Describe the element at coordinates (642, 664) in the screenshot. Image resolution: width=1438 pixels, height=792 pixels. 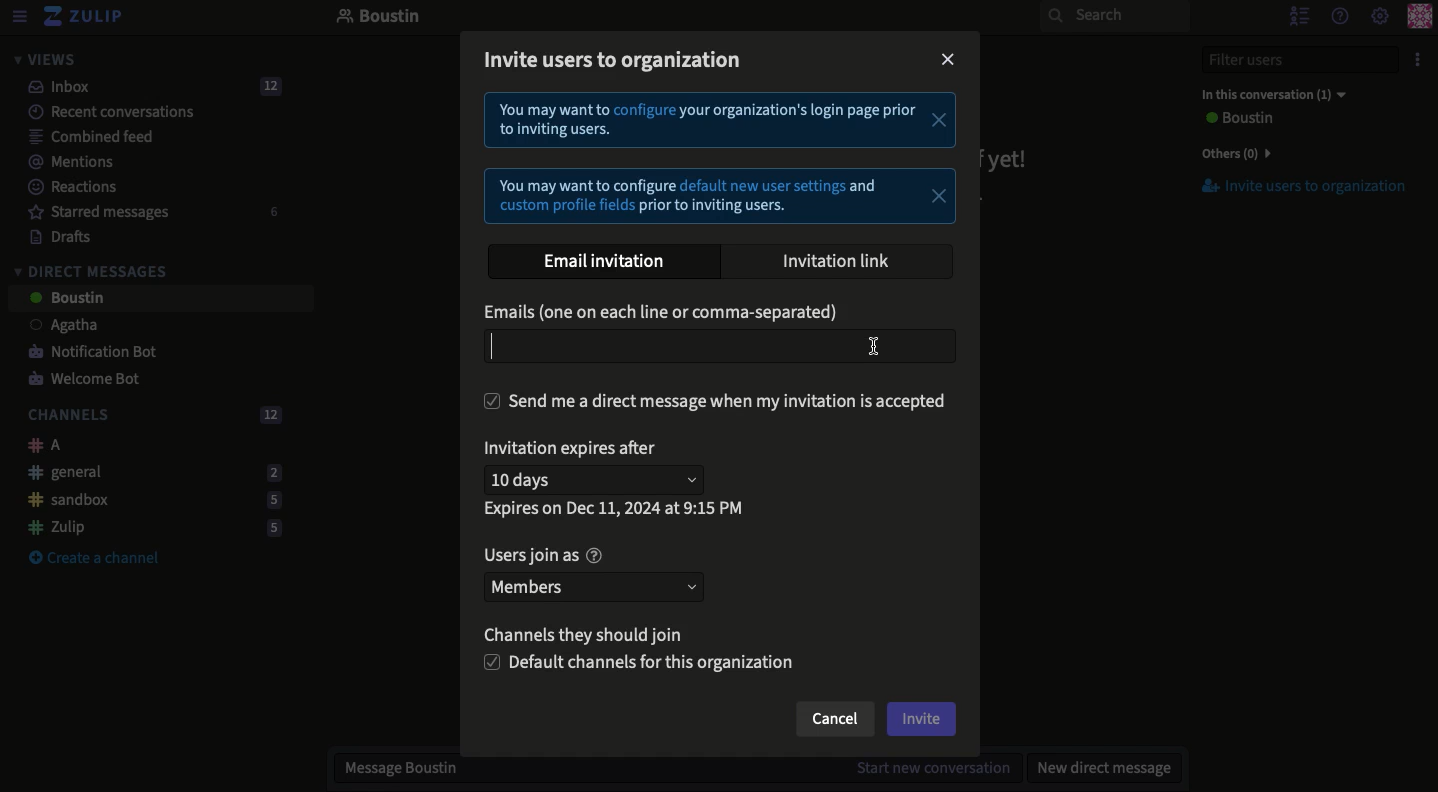
I see `Default` at that location.